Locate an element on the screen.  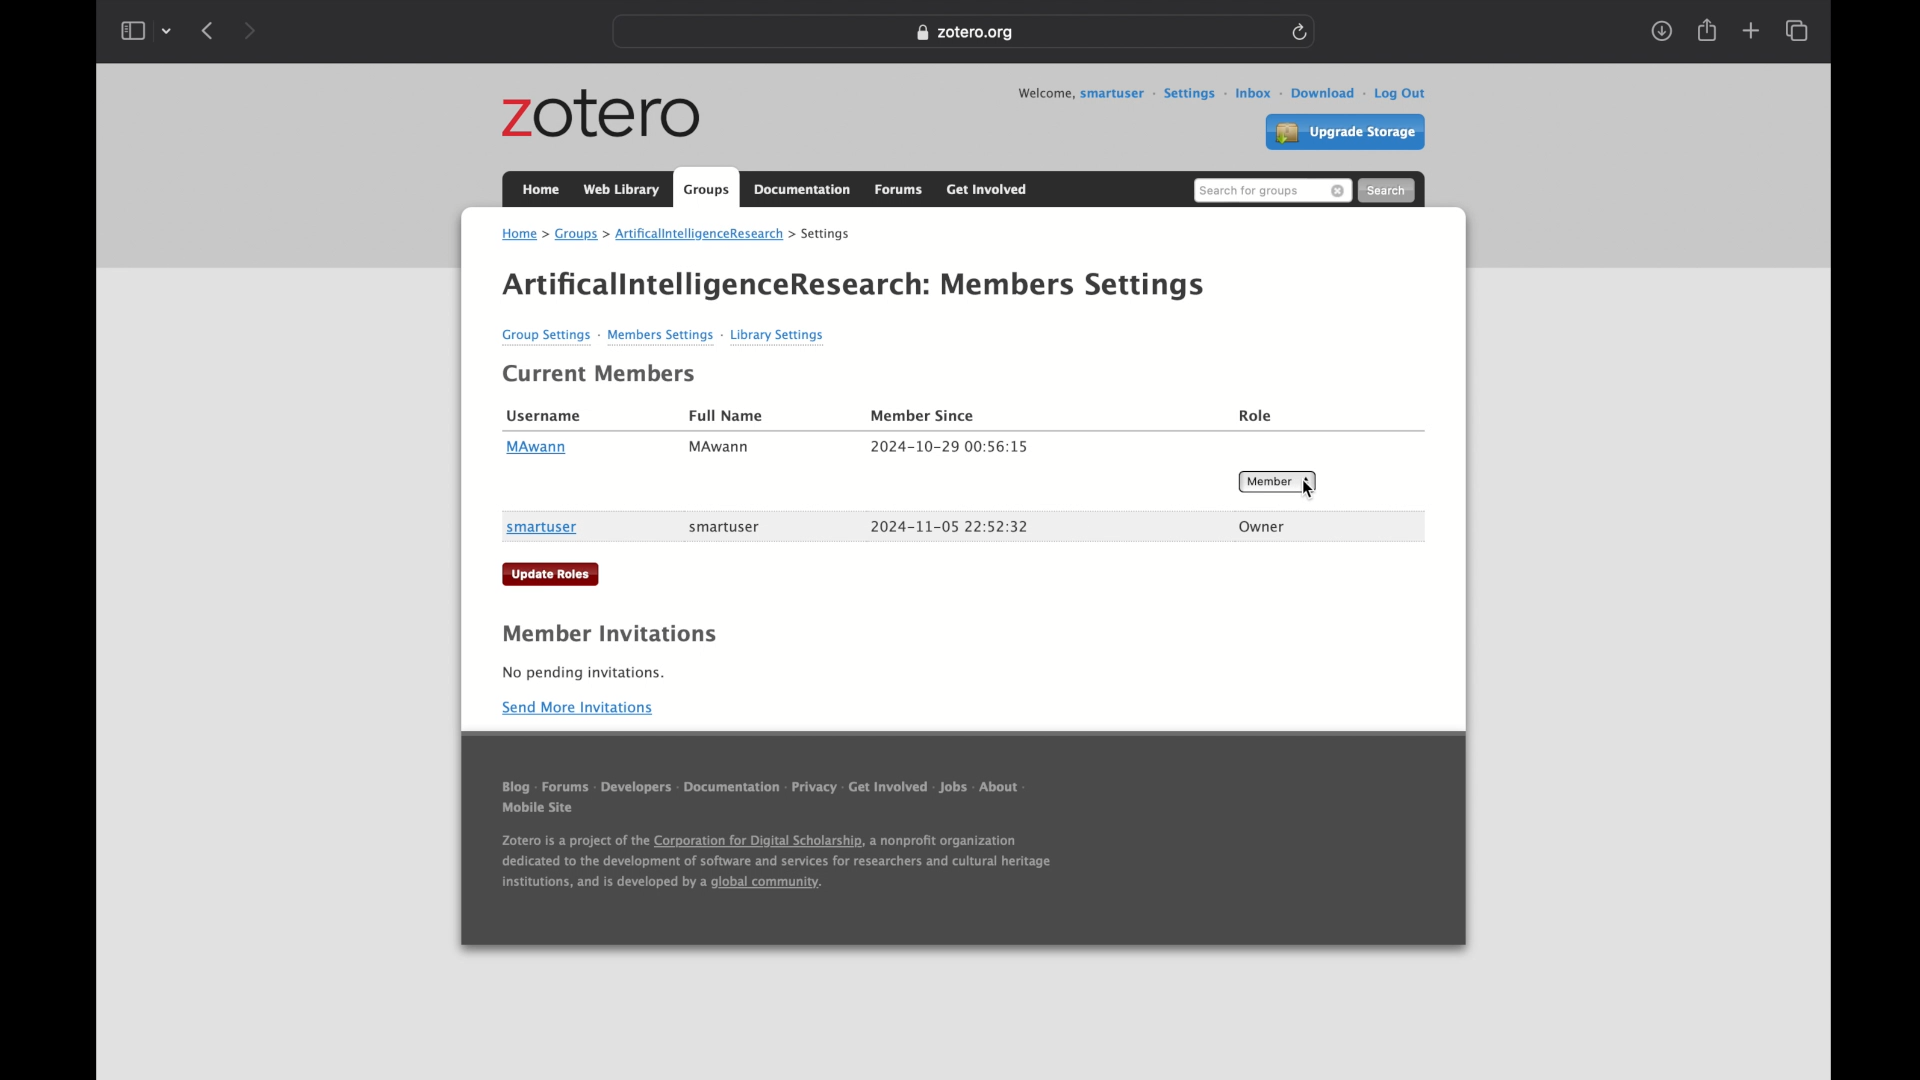
tab group picker is located at coordinates (167, 31).